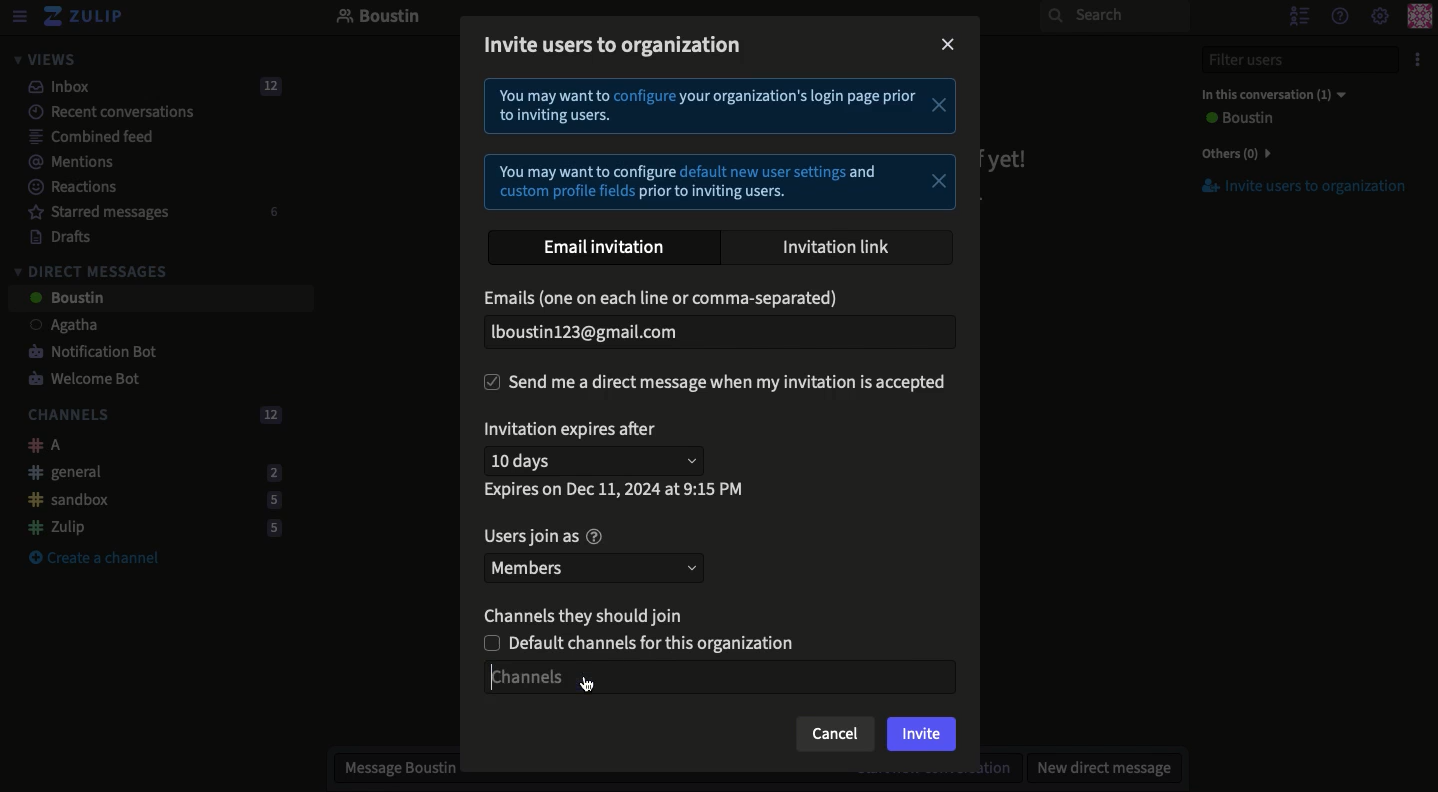  I want to click on Email added, so click(714, 332).